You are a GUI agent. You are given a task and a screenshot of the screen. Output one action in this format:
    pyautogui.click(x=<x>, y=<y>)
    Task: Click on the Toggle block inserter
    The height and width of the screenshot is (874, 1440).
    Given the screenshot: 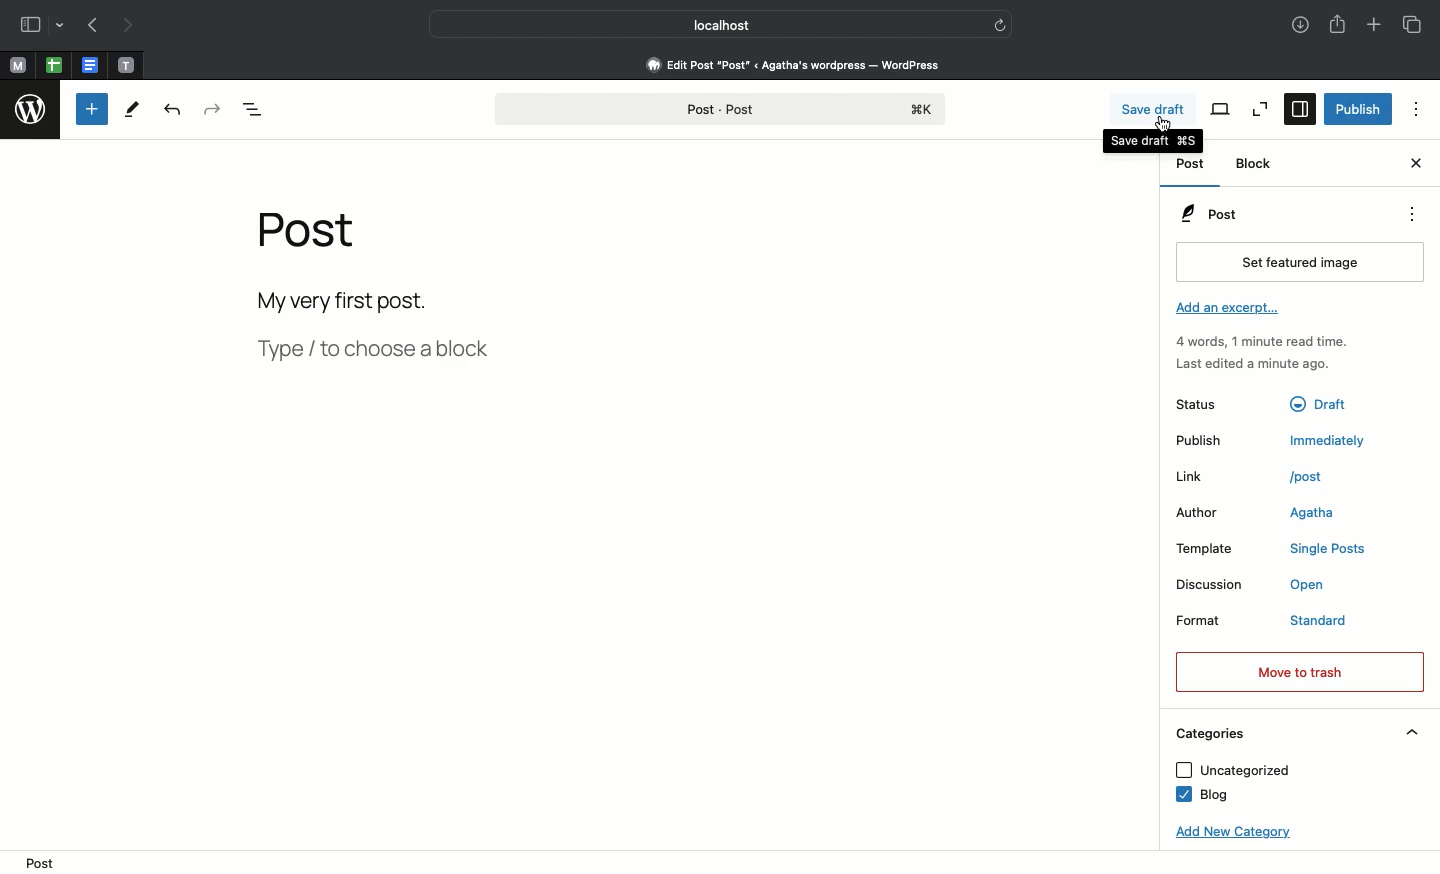 What is the action you would take?
    pyautogui.click(x=92, y=109)
    